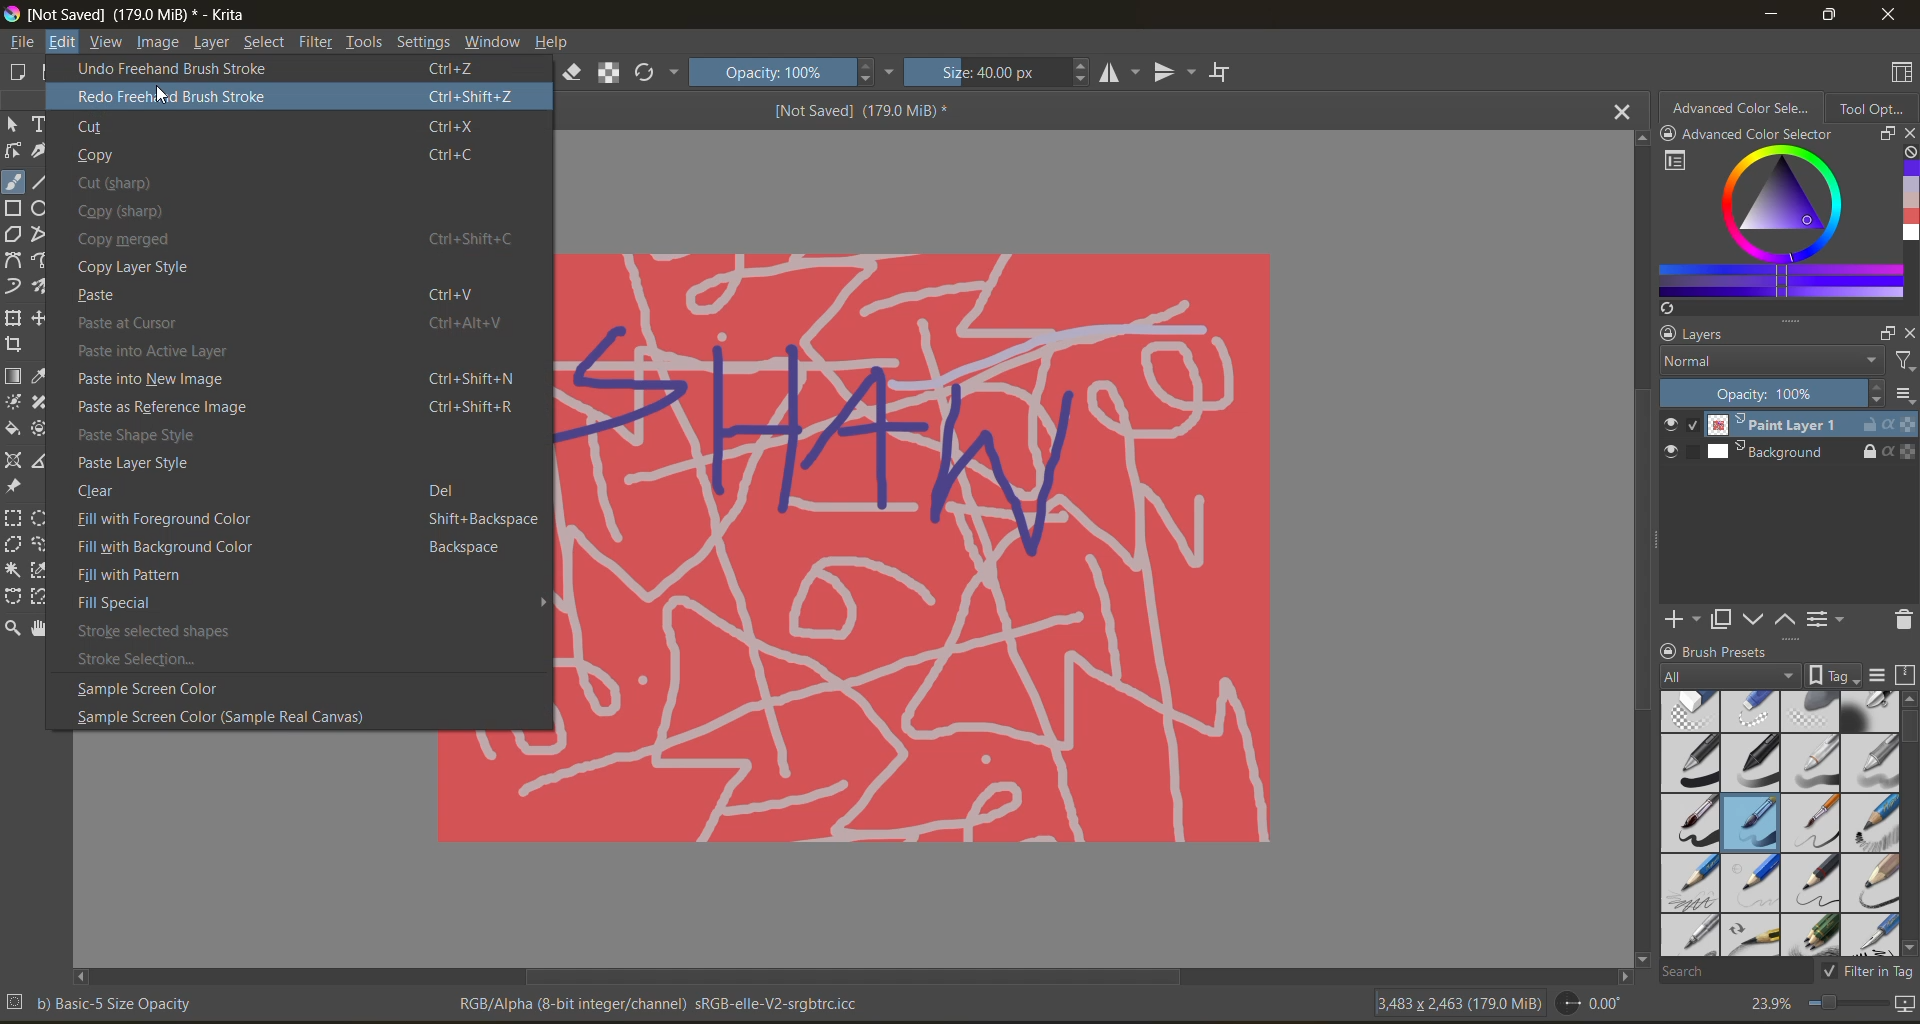 The width and height of the screenshot is (1920, 1024). Describe the element at coordinates (1808, 427) in the screenshot. I see `Paint Layer 1` at that location.